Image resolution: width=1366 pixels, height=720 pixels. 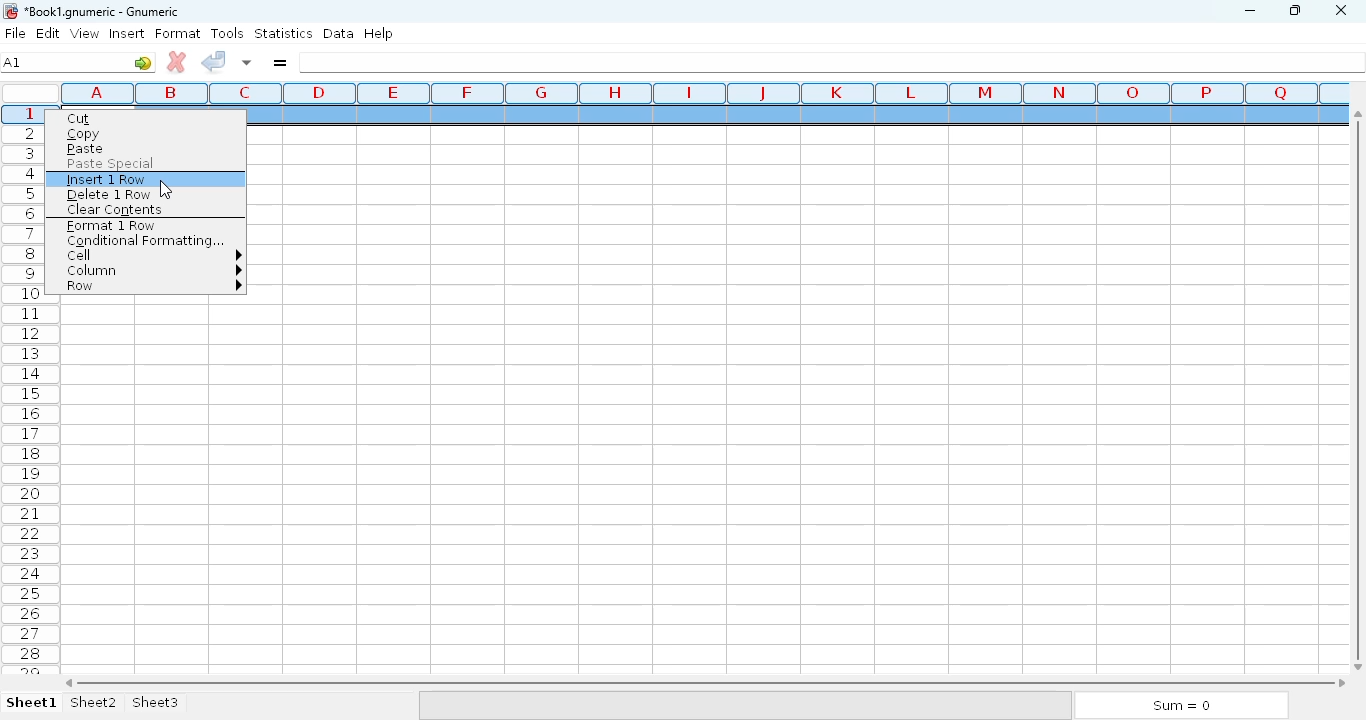 What do you see at coordinates (155, 703) in the screenshot?
I see `sheet3` at bounding box center [155, 703].